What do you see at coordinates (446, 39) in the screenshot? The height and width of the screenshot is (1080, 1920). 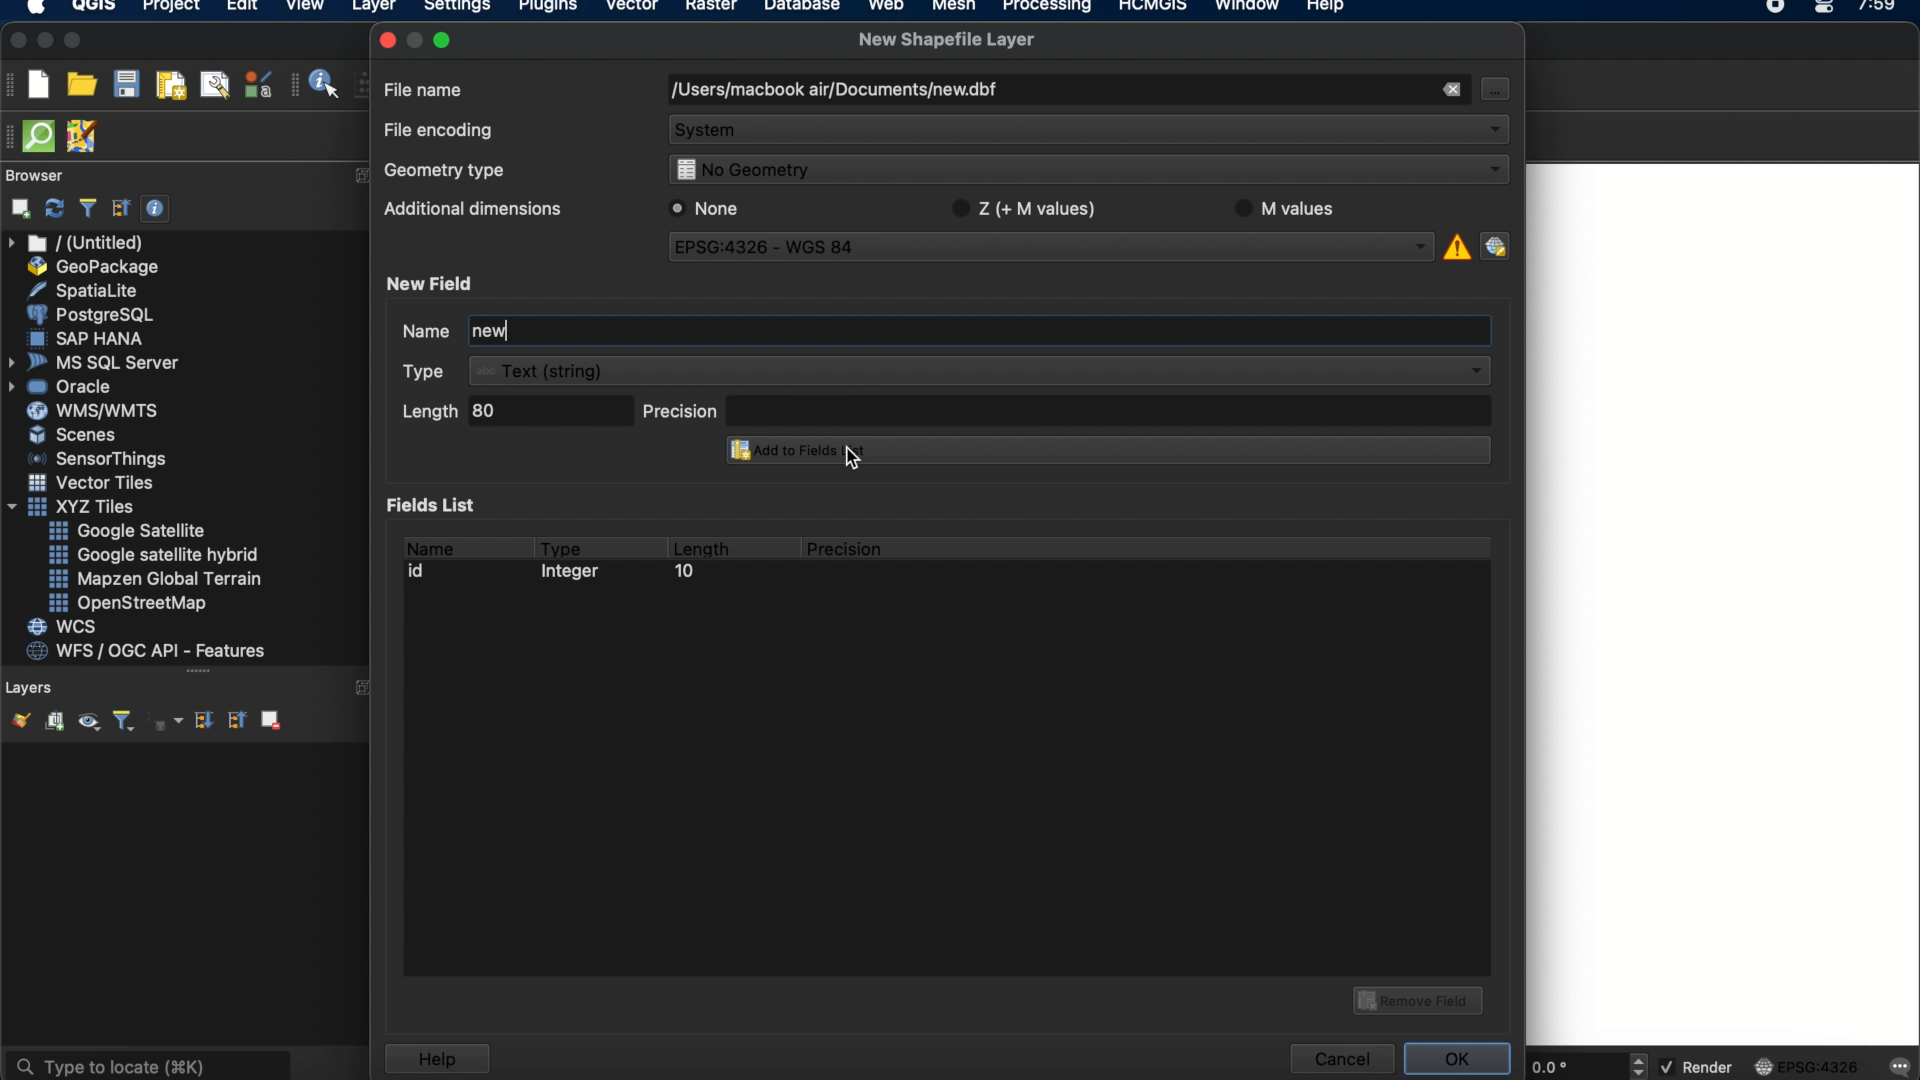 I see `maximize` at bounding box center [446, 39].